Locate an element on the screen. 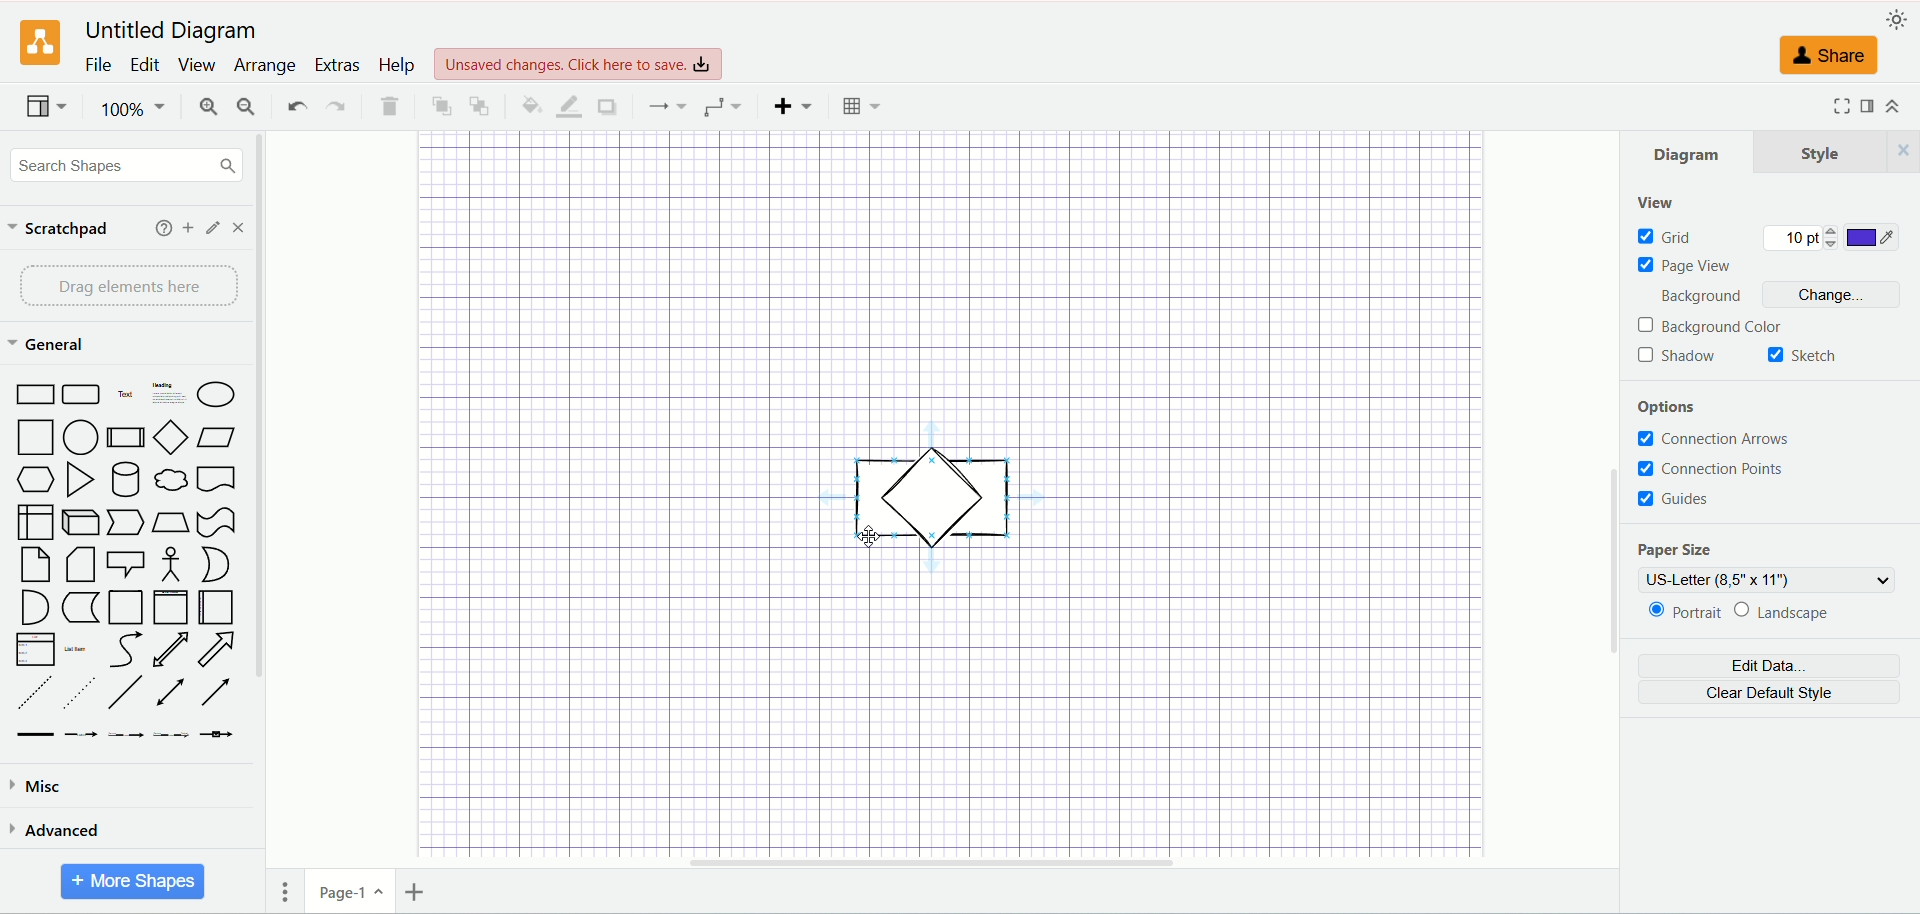  Bidirectional arrow is located at coordinates (168, 648).